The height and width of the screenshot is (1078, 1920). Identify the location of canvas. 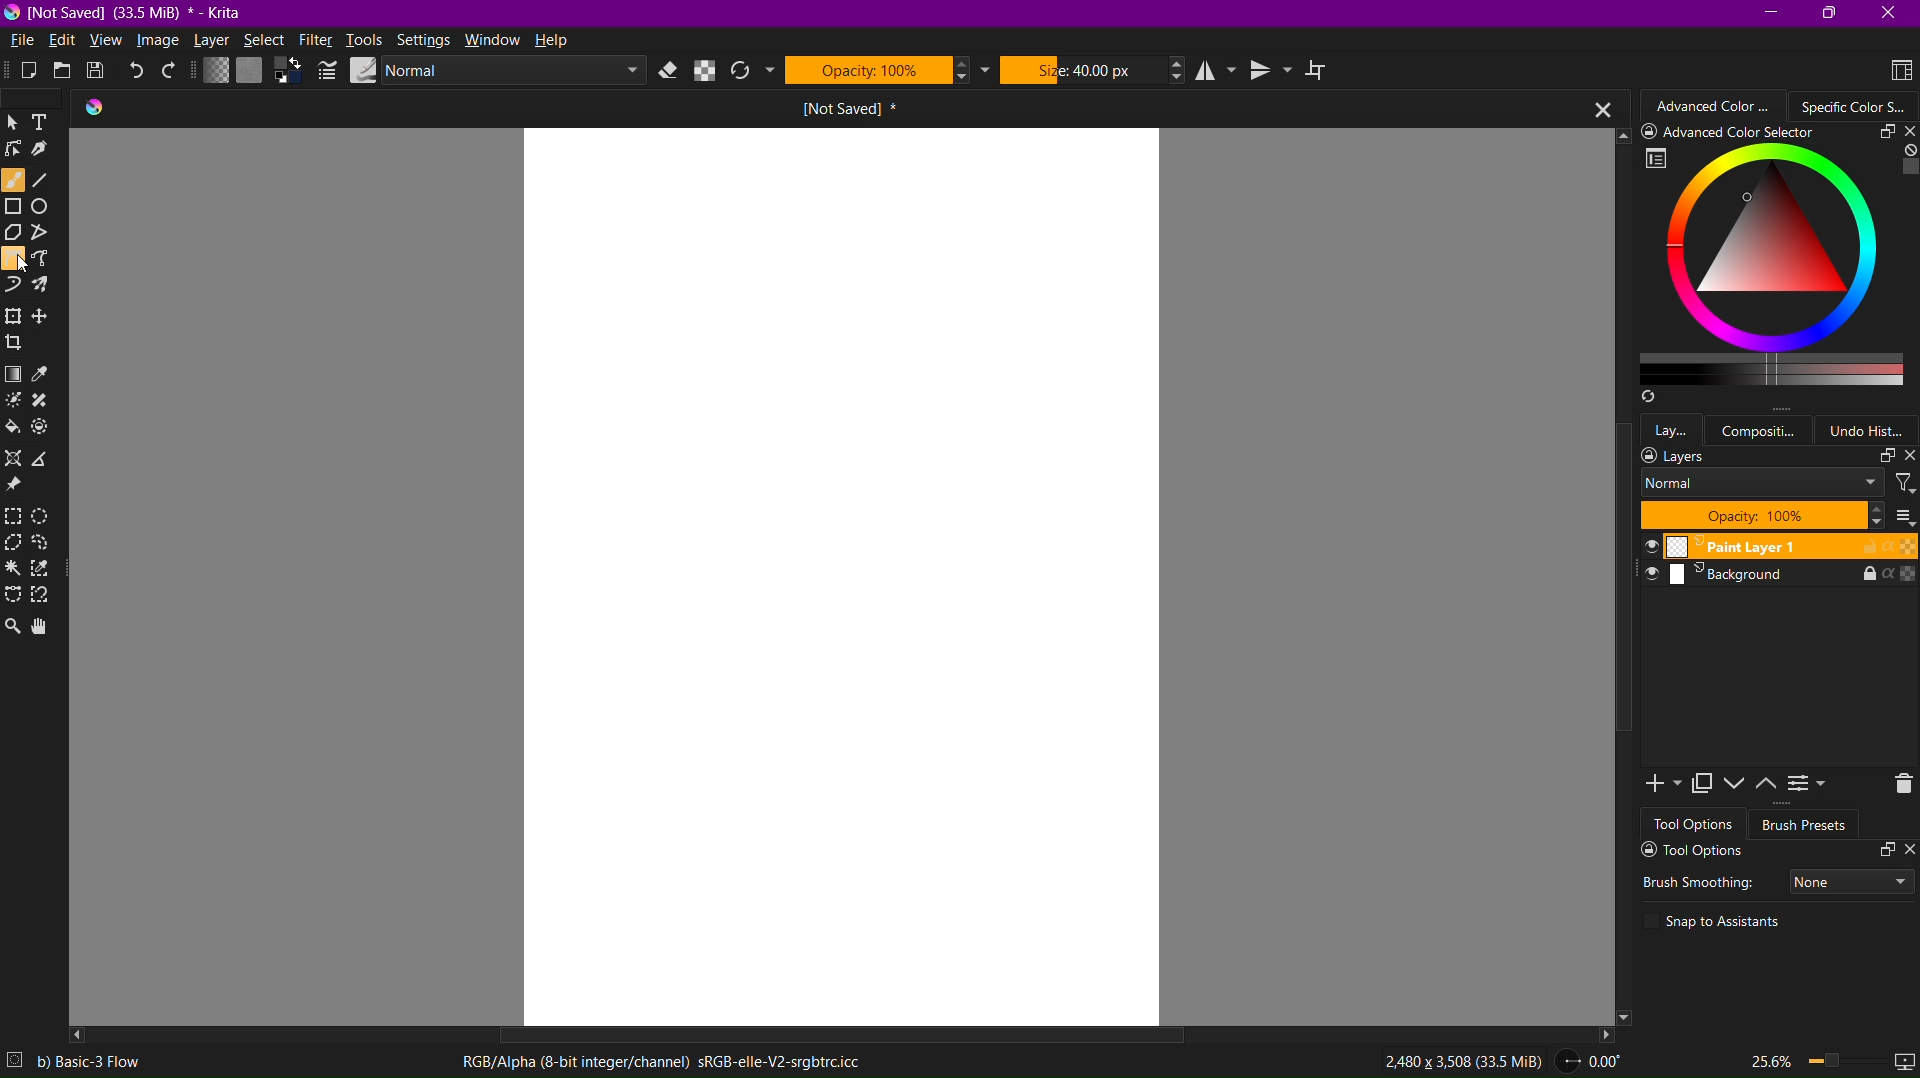
(839, 576).